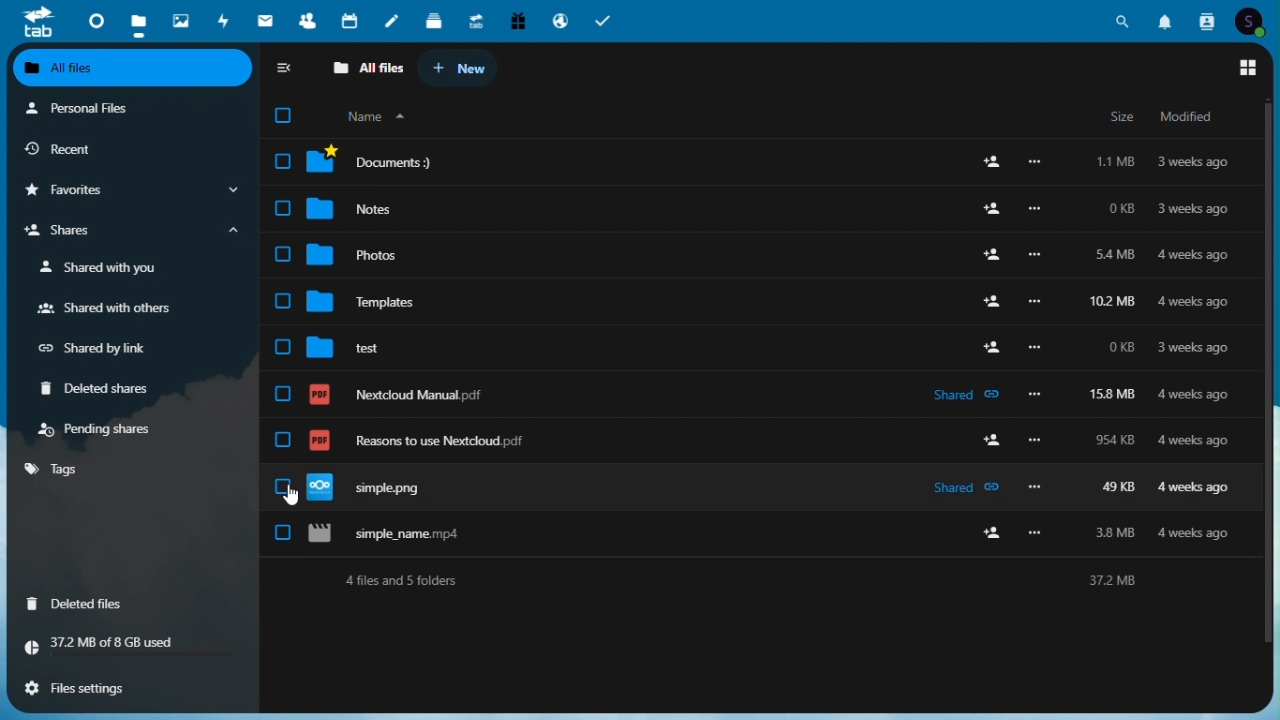 Image resolution: width=1280 pixels, height=720 pixels. Describe the element at coordinates (763, 432) in the screenshot. I see `Reasons to use Nextcloud.pdf 954 KB 4 weeks ago` at that location.